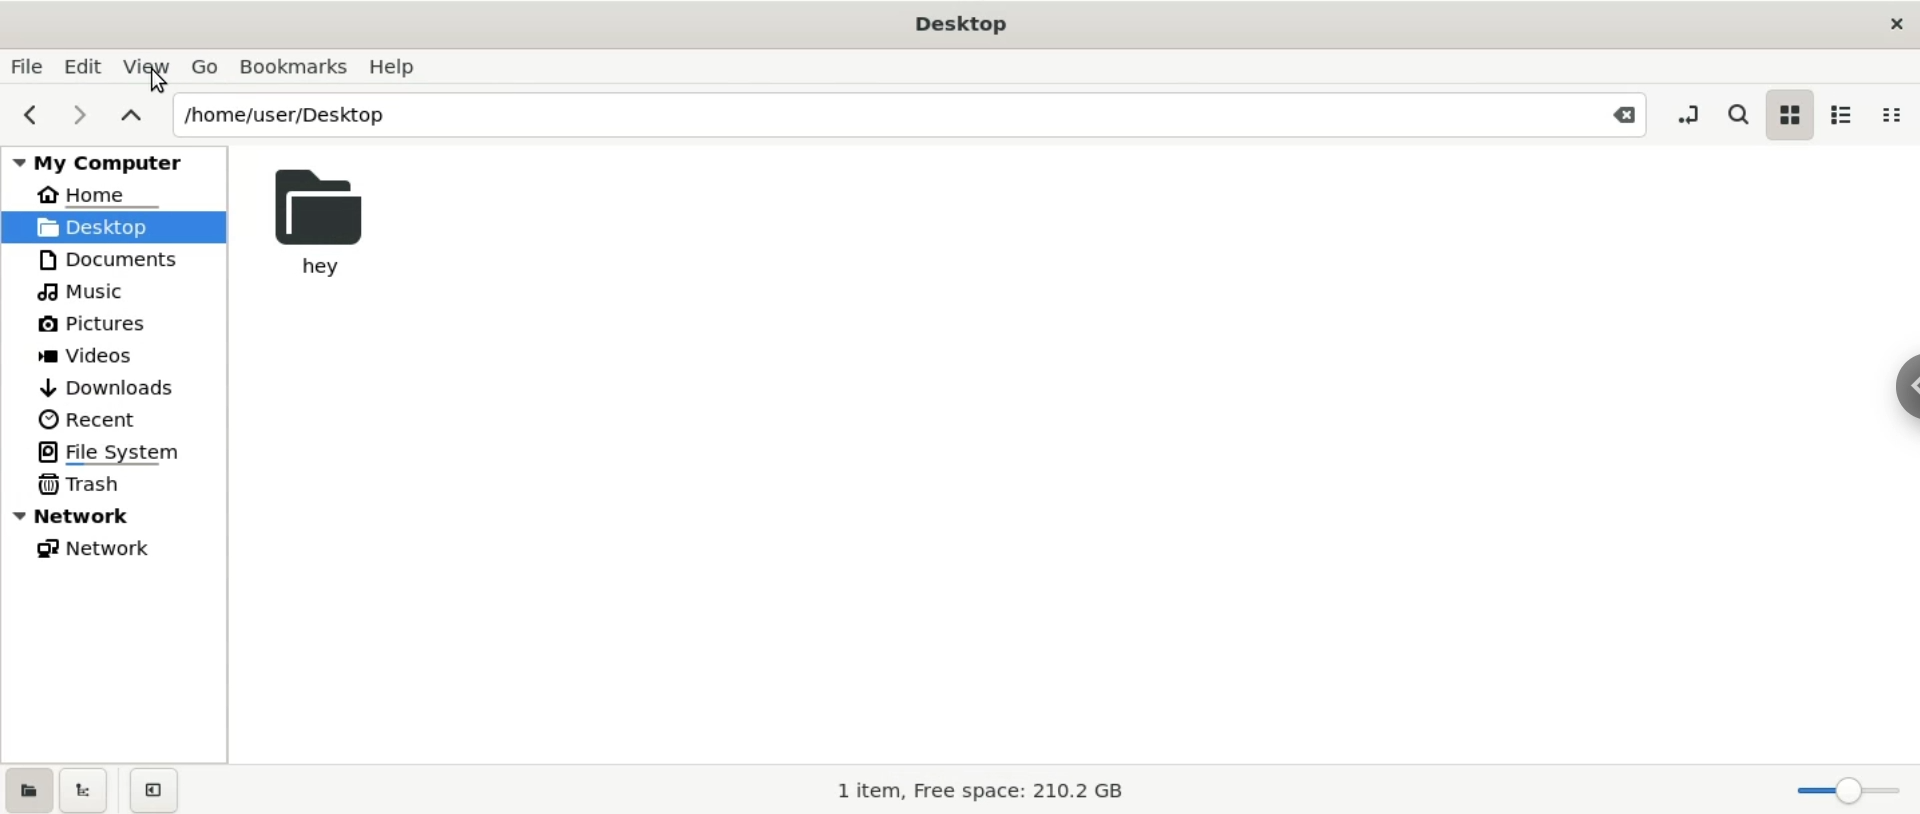  Describe the element at coordinates (97, 322) in the screenshot. I see `Pictures` at that location.